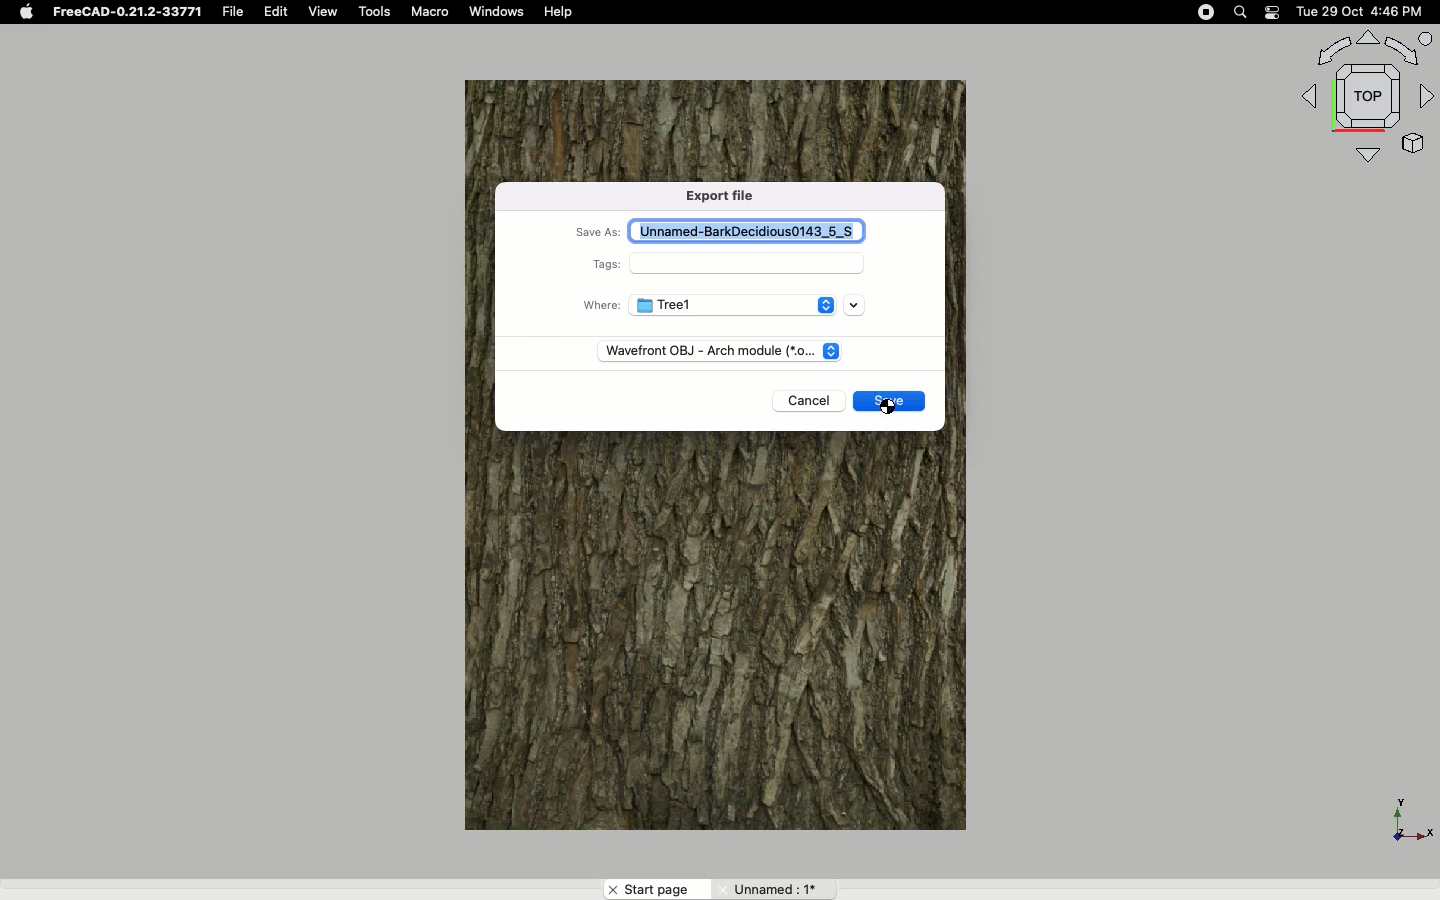 The width and height of the screenshot is (1440, 900). What do you see at coordinates (434, 14) in the screenshot?
I see `Macro` at bounding box center [434, 14].